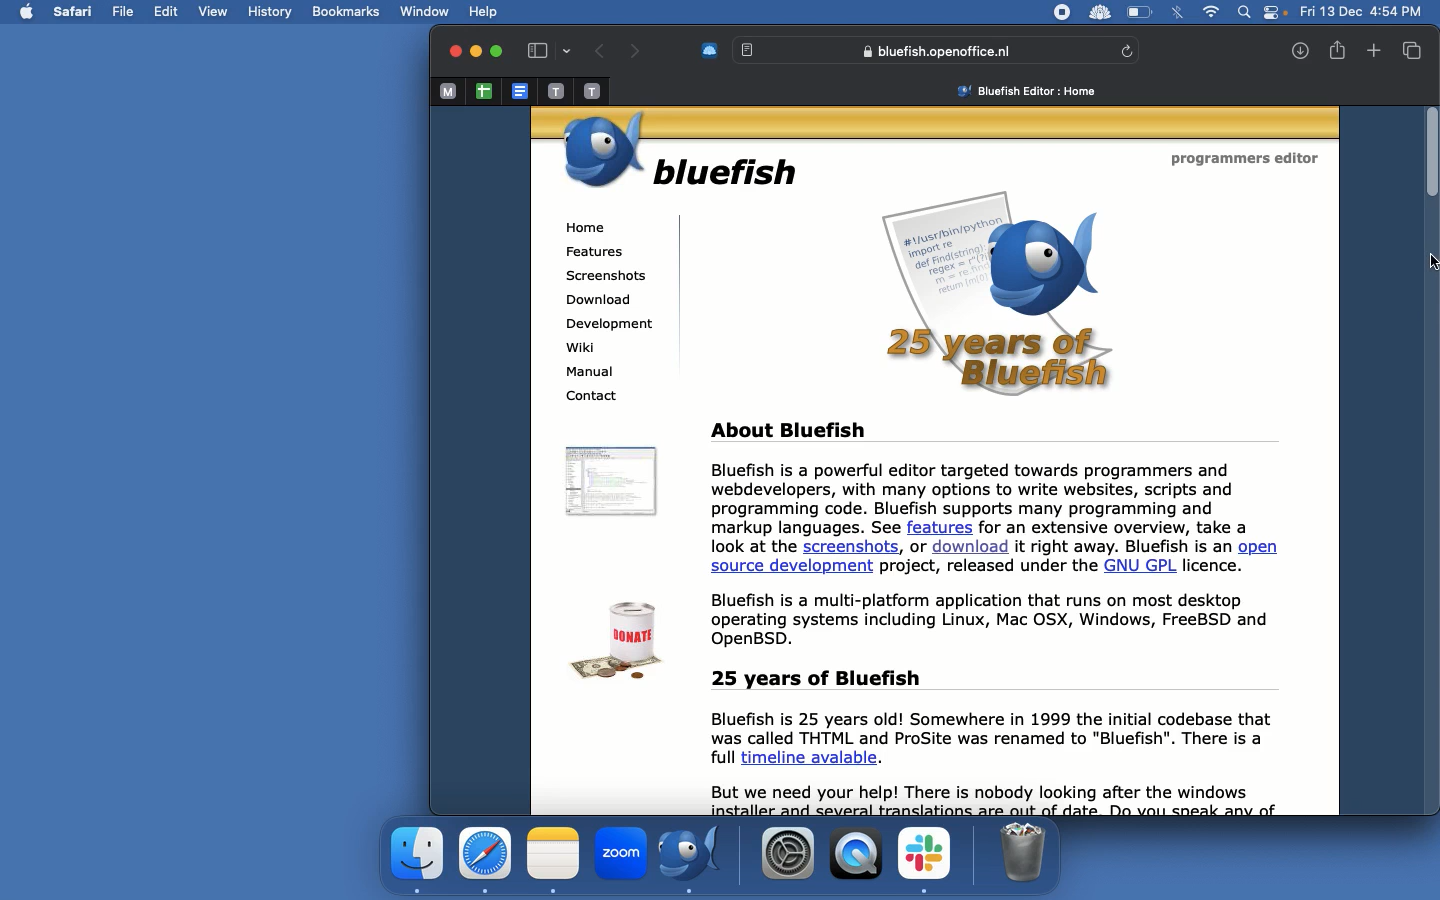 The height and width of the screenshot is (900, 1440). I want to click on Forward , so click(635, 50).